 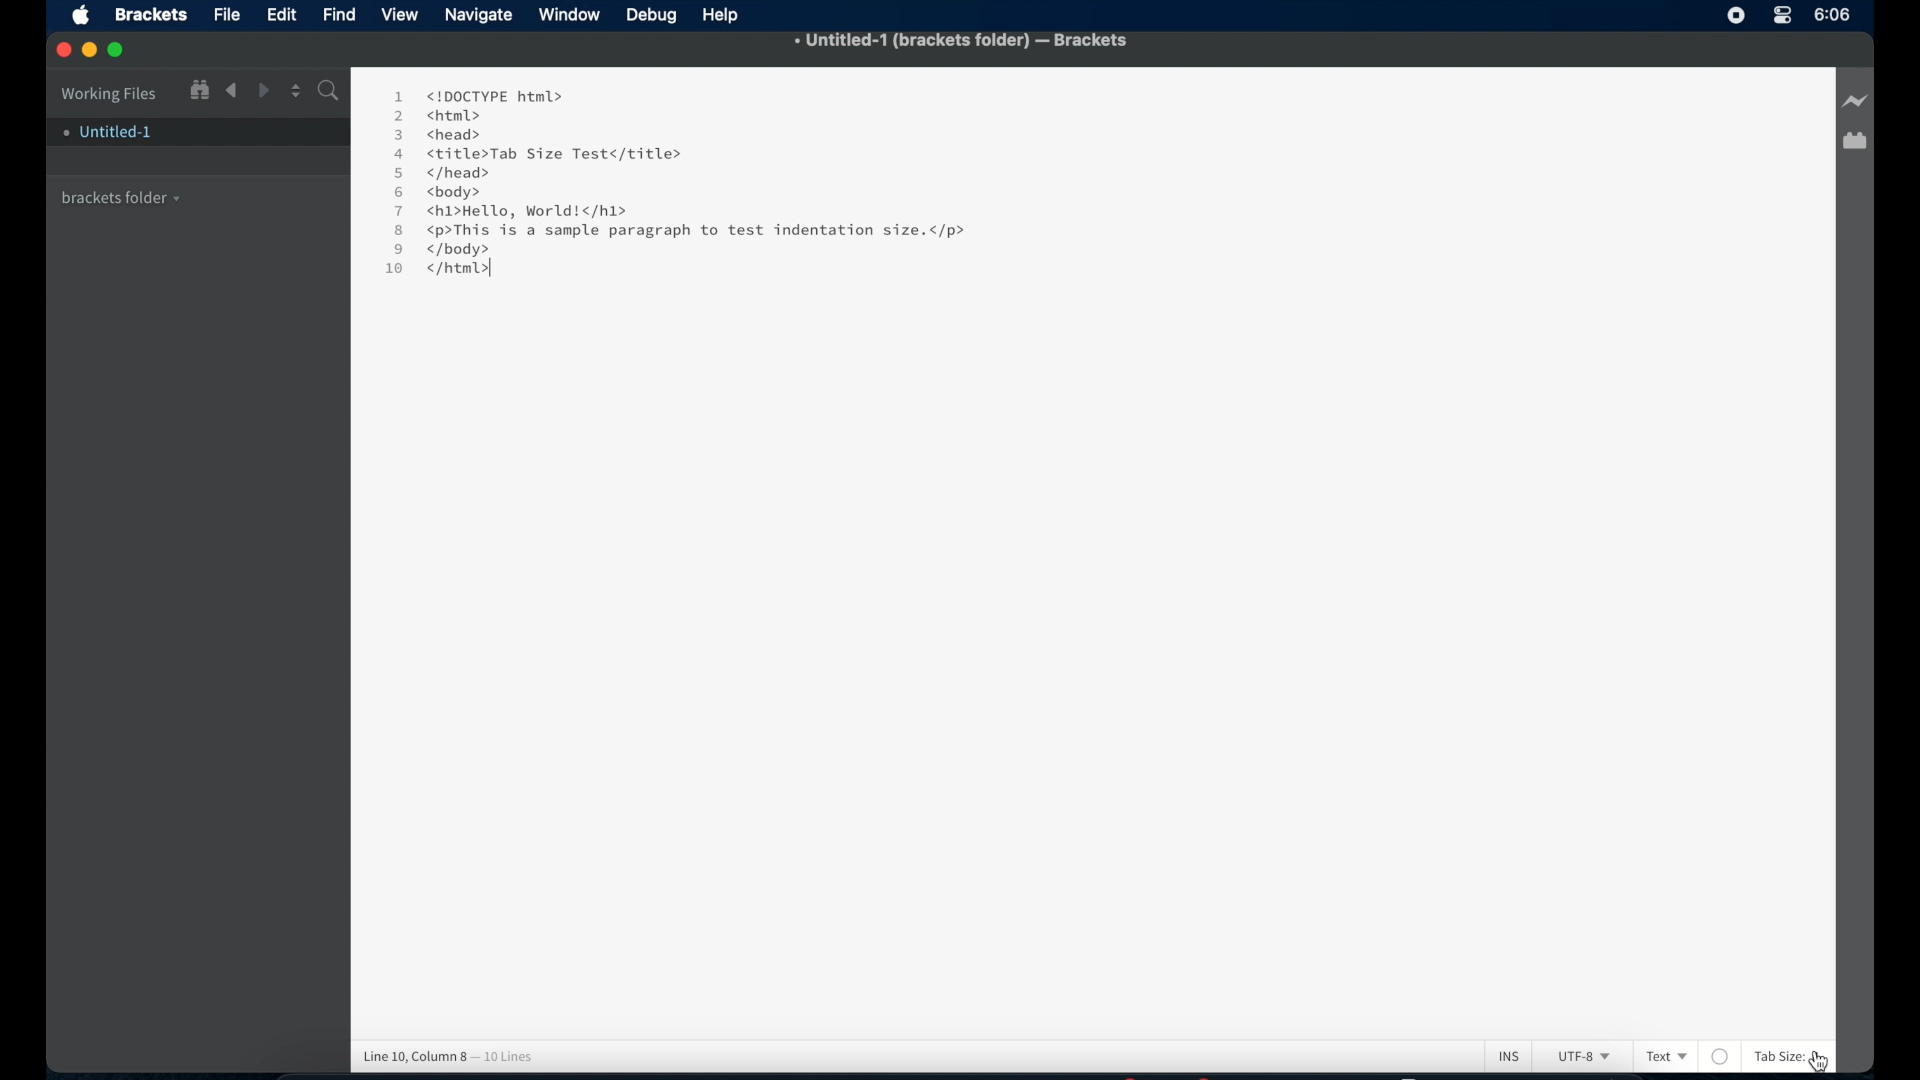 I want to click on brackets folder, so click(x=122, y=195).